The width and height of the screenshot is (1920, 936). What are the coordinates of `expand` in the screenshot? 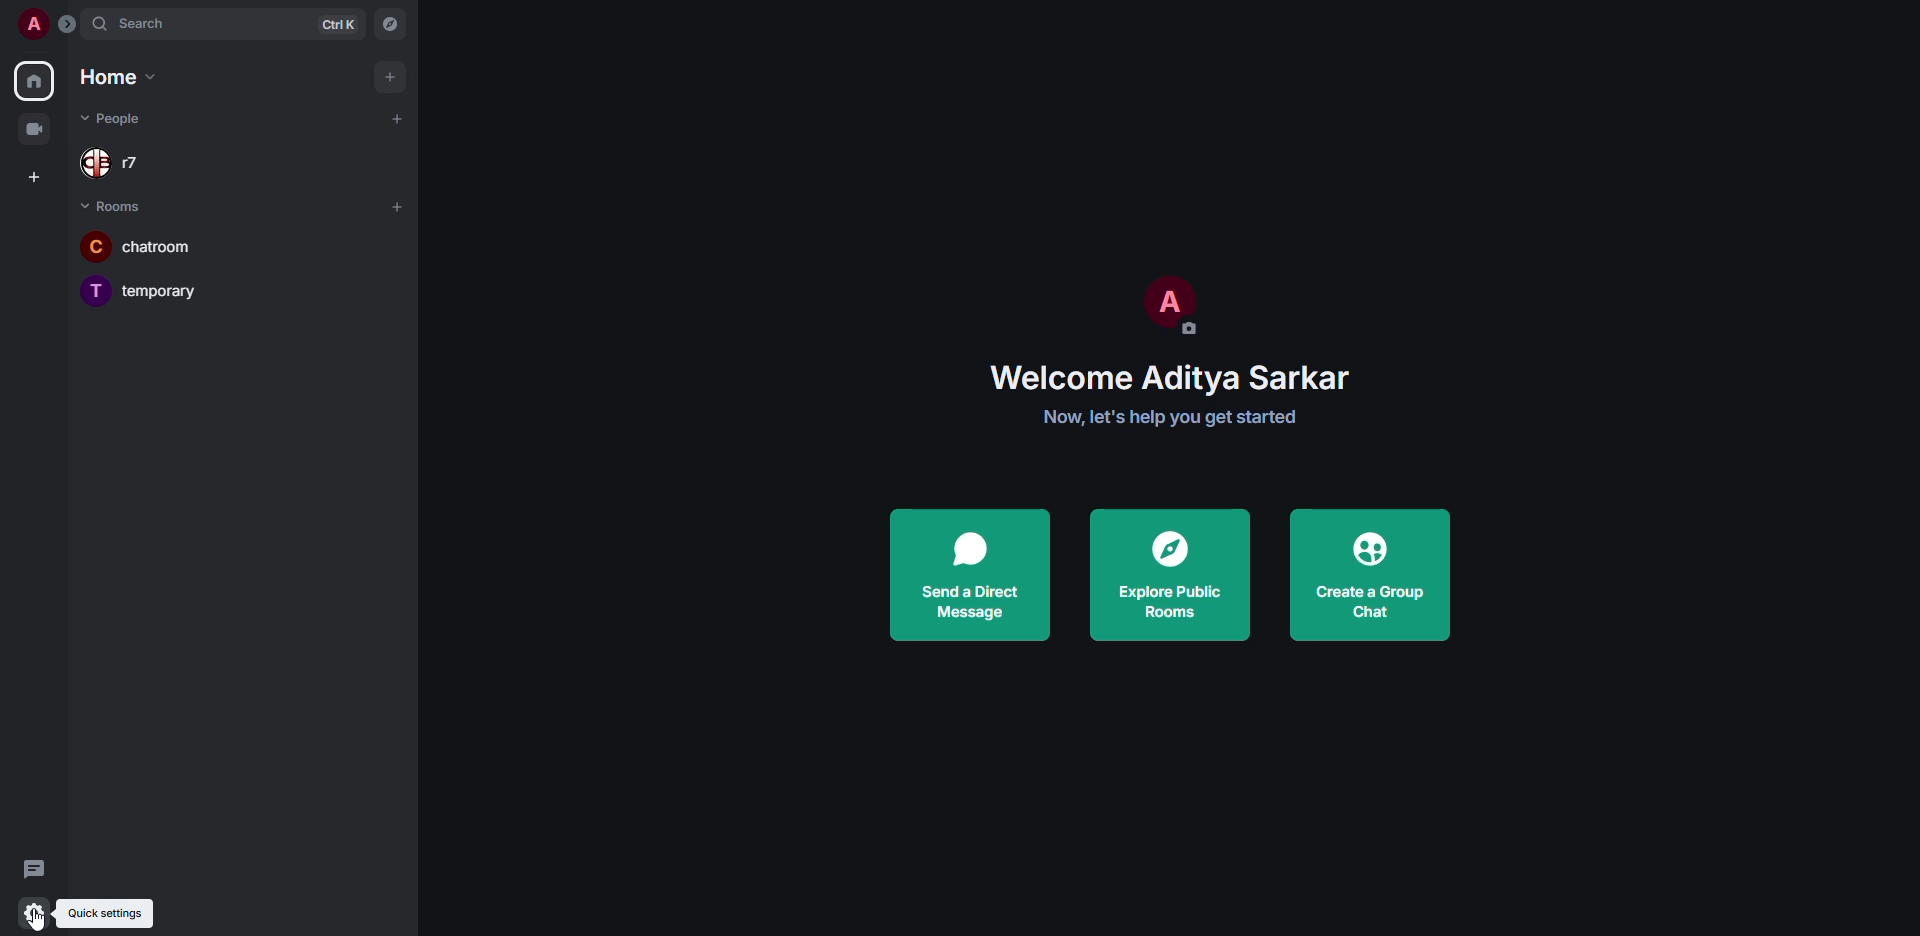 It's located at (70, 23).